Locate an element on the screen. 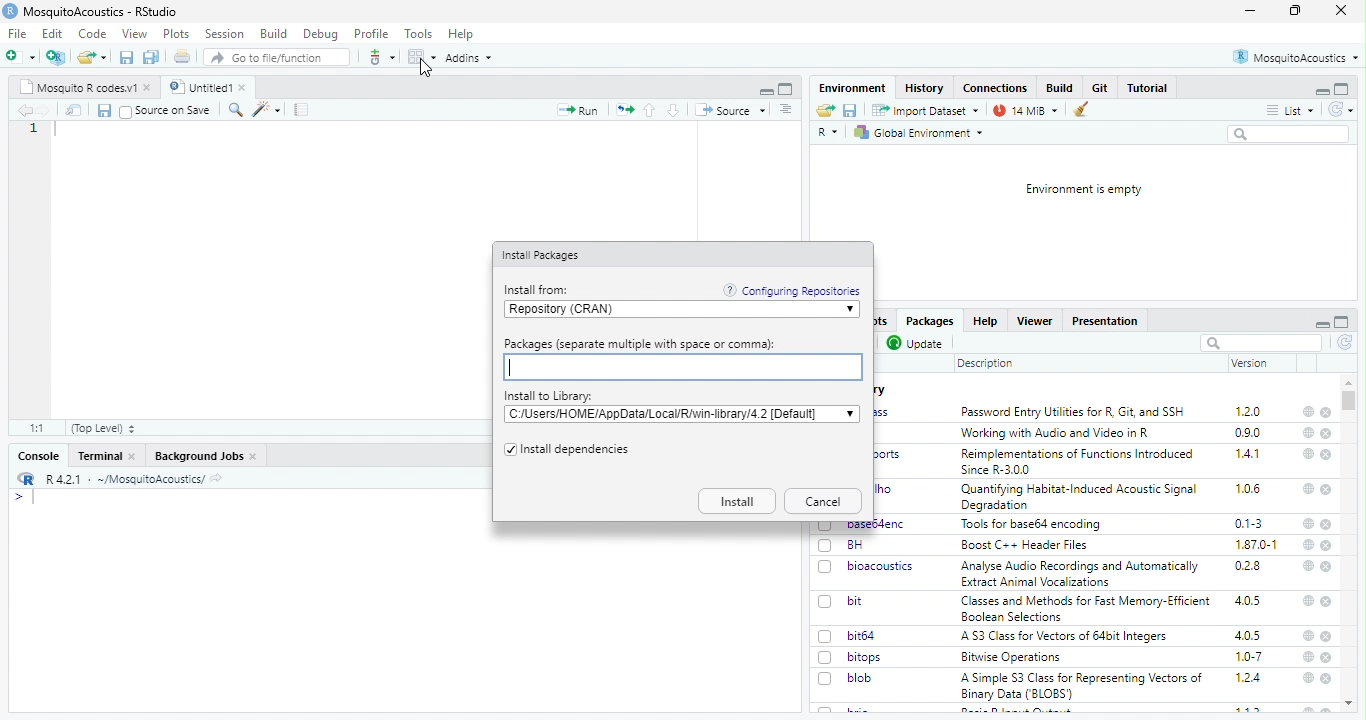 This screenshot has height=720, width=1366. Terminal is located at coordinates (100, 456).